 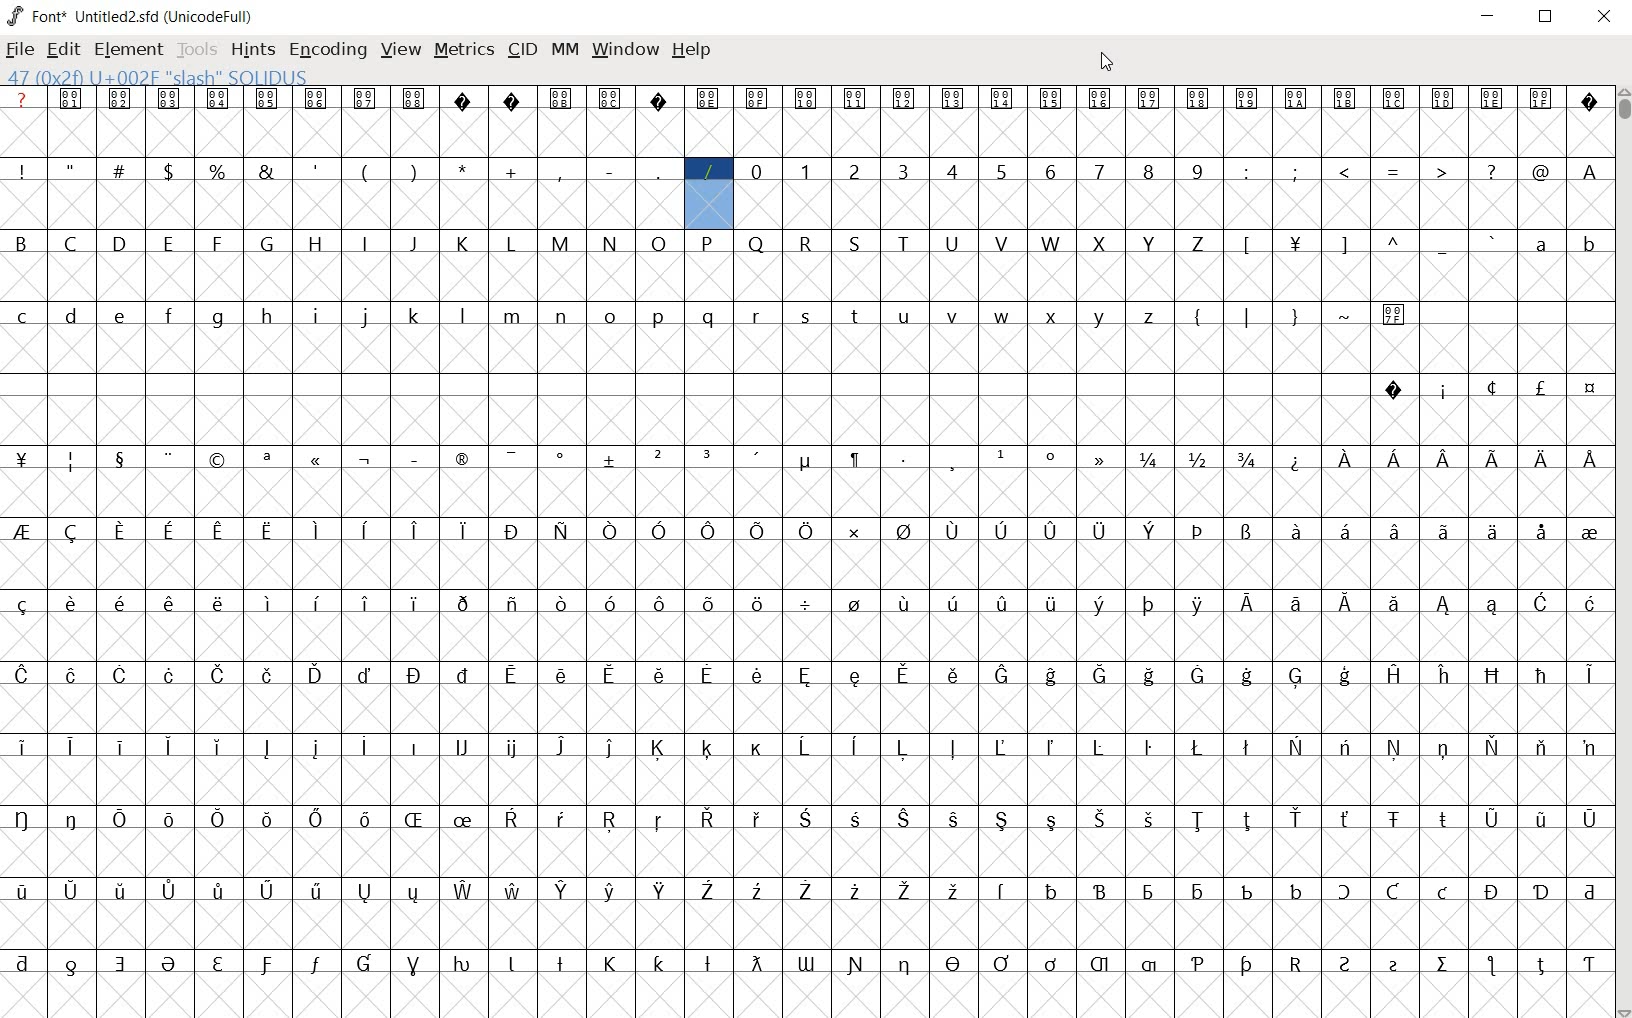 What do you see at coordinates (1100, 100) in the screenshot?
I see `glyph` at bounding box center [1100, 100].